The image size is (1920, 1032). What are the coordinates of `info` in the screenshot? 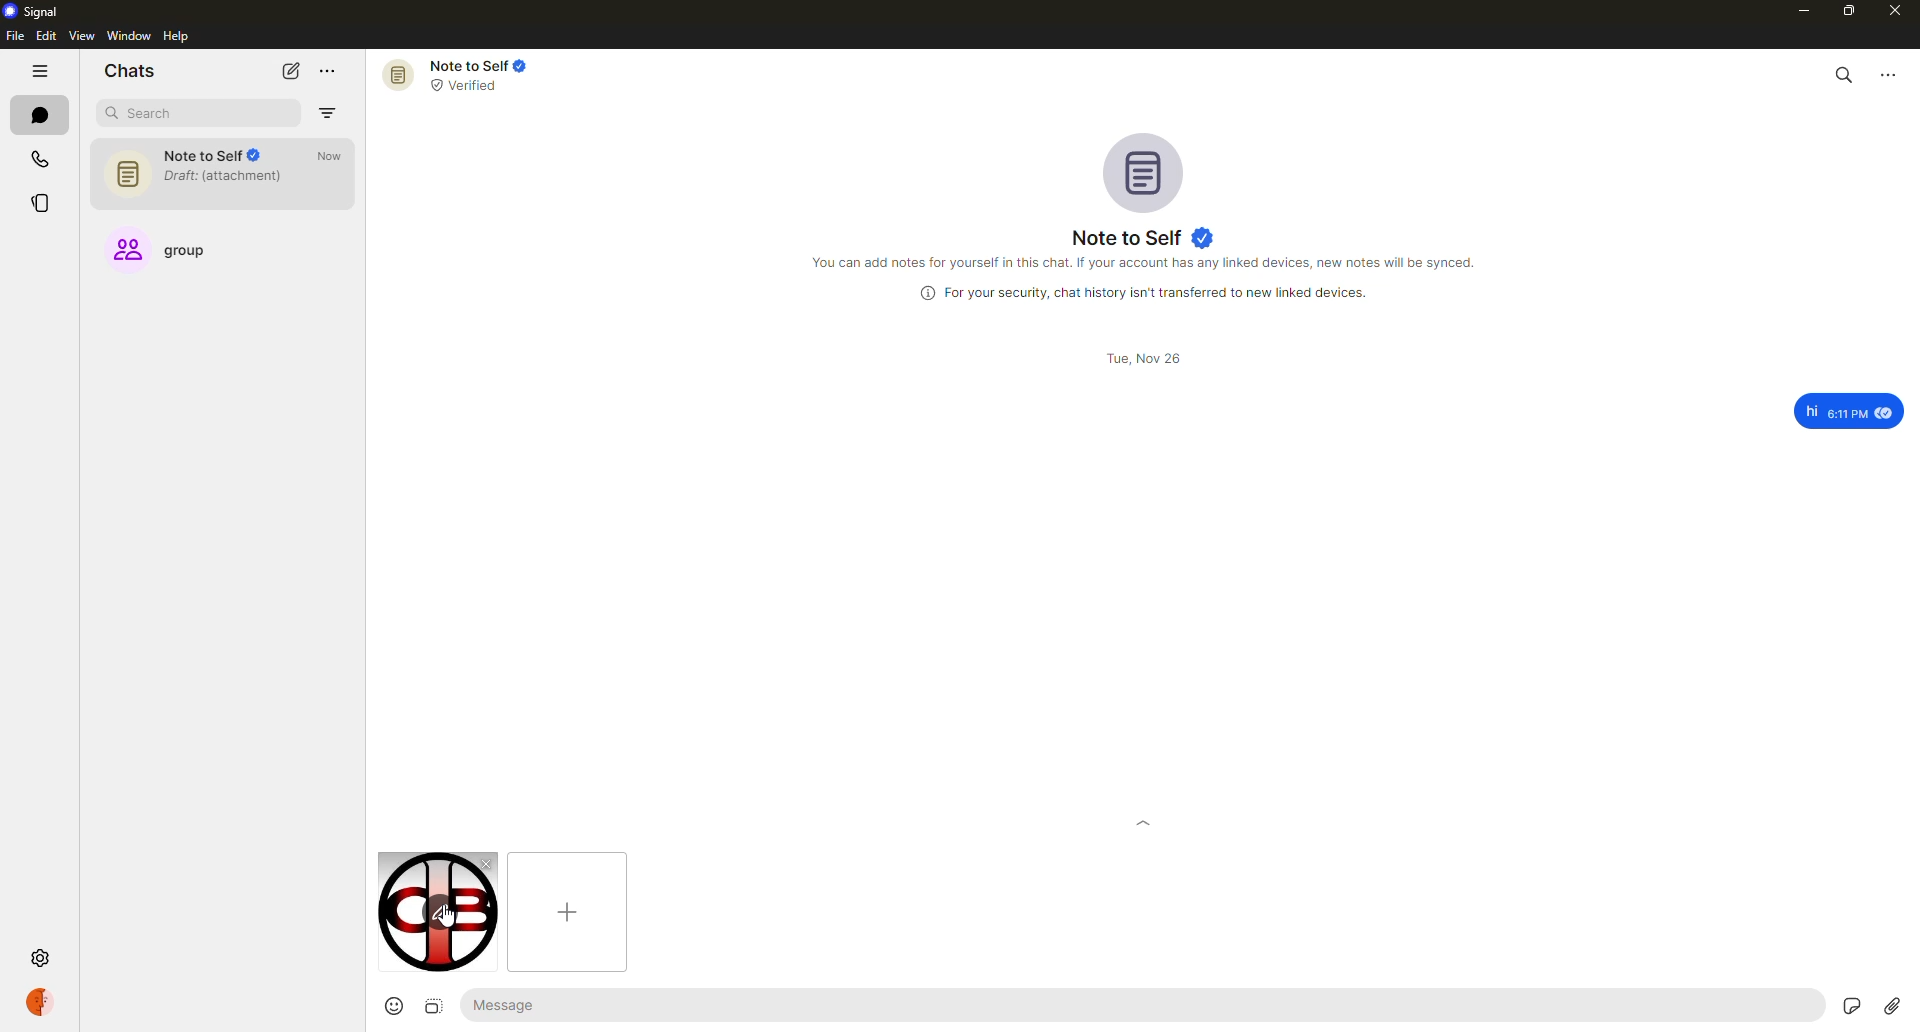 It's located at (1140, 293).